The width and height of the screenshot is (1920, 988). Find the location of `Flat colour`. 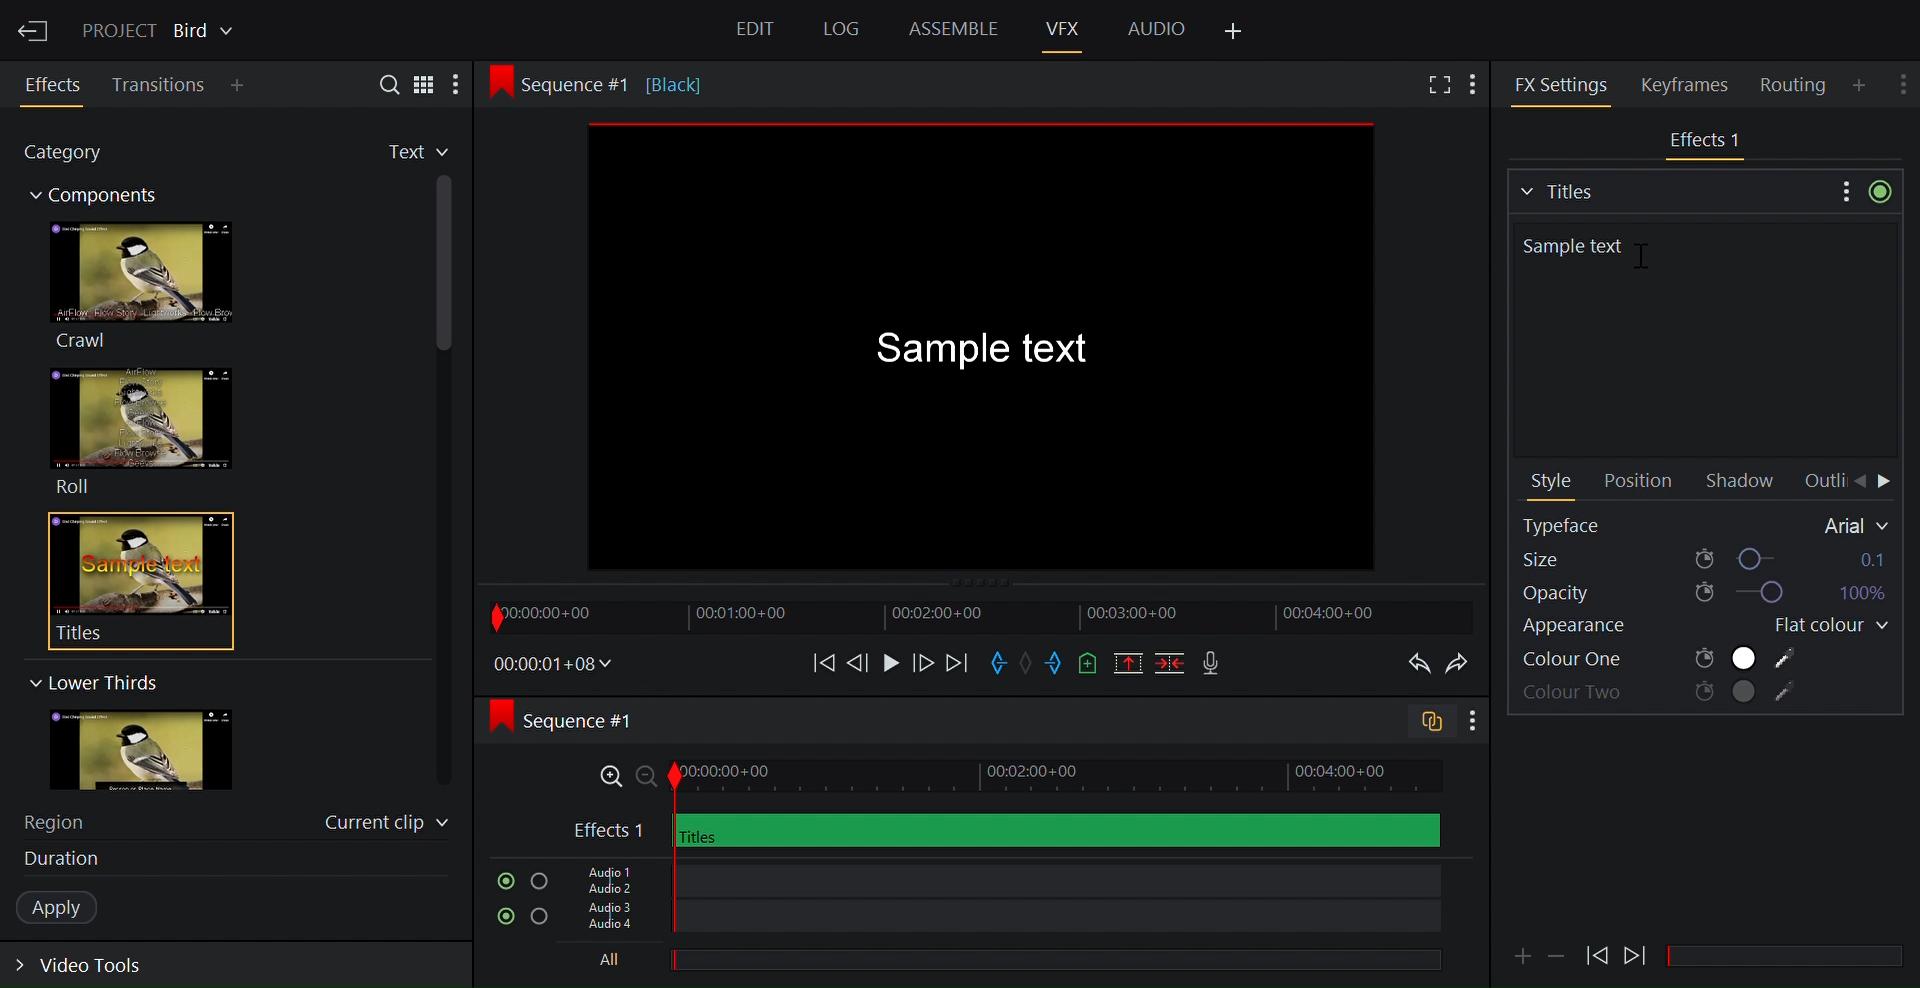

Flat colour is located at coordinates (1823, 626).